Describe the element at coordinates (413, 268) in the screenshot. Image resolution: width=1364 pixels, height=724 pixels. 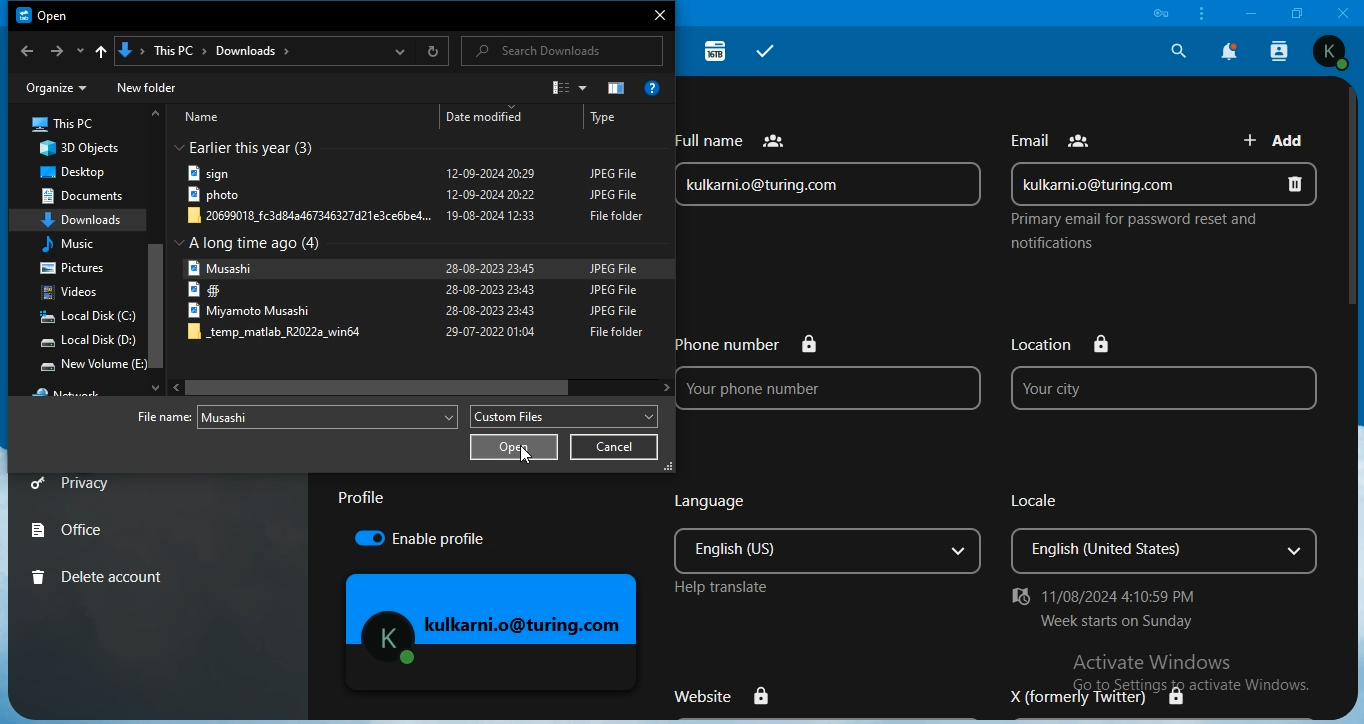
I see `file` at that location.